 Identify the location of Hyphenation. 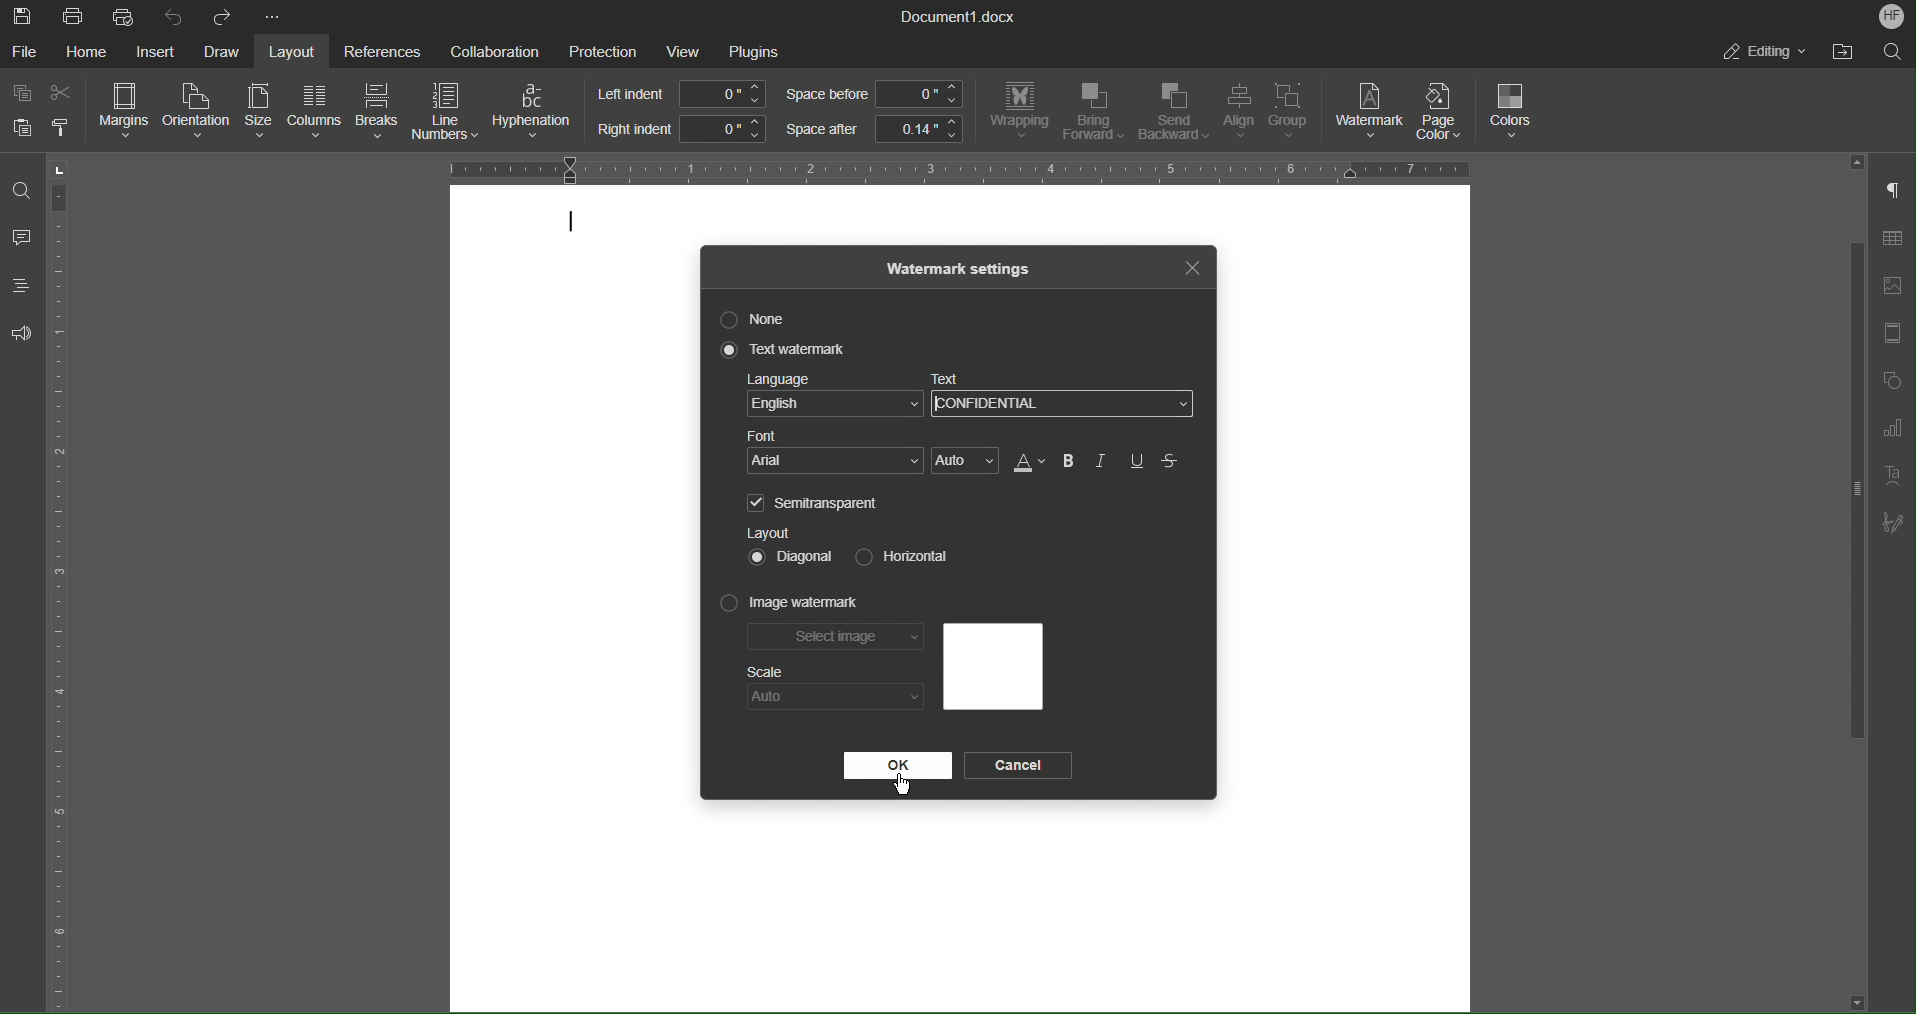
(536, 112).